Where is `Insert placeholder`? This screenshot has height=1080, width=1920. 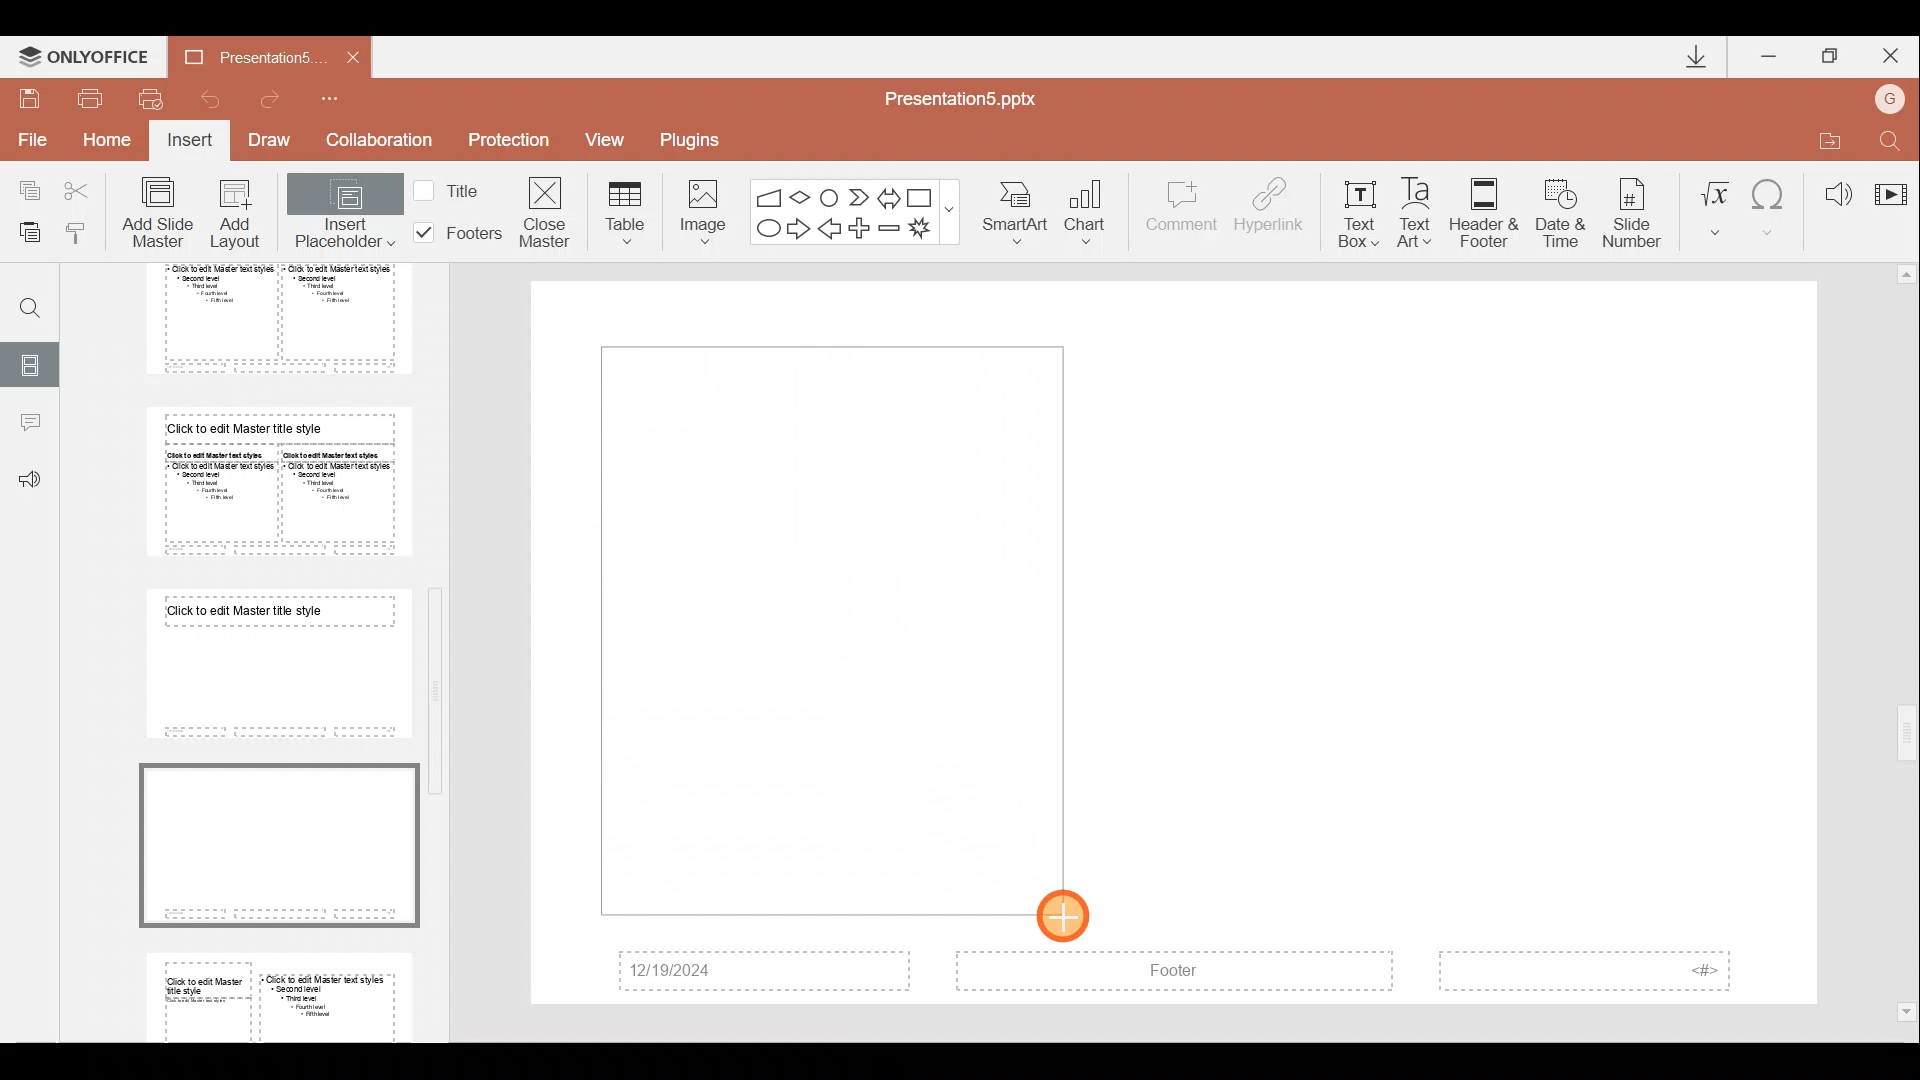
Insert placeholder is located at coordinates (343, 215).